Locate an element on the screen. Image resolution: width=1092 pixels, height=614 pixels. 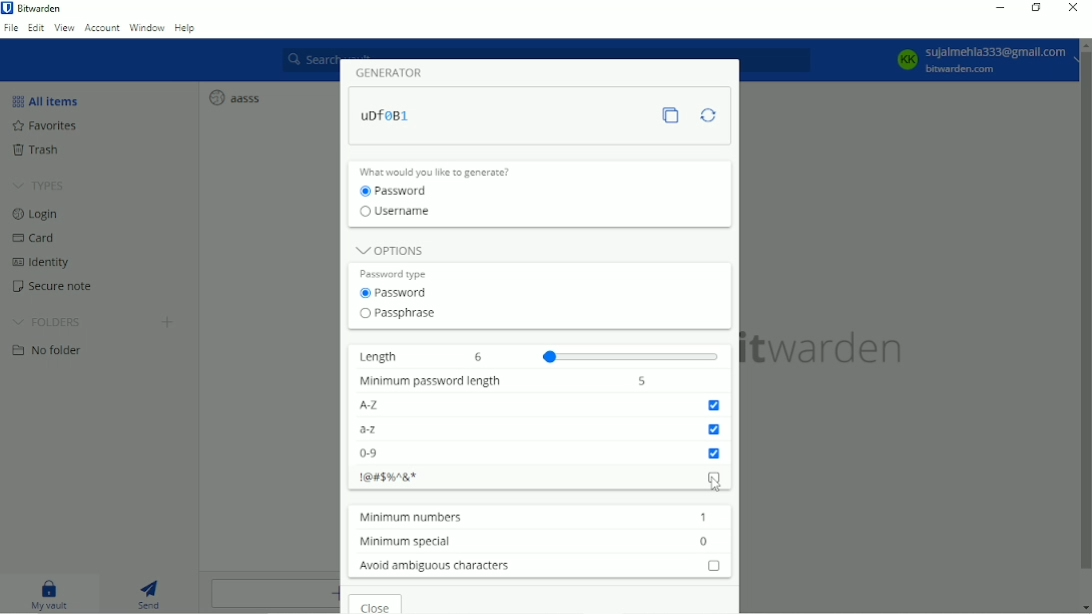
Folders is located at coordinates (47, 320).